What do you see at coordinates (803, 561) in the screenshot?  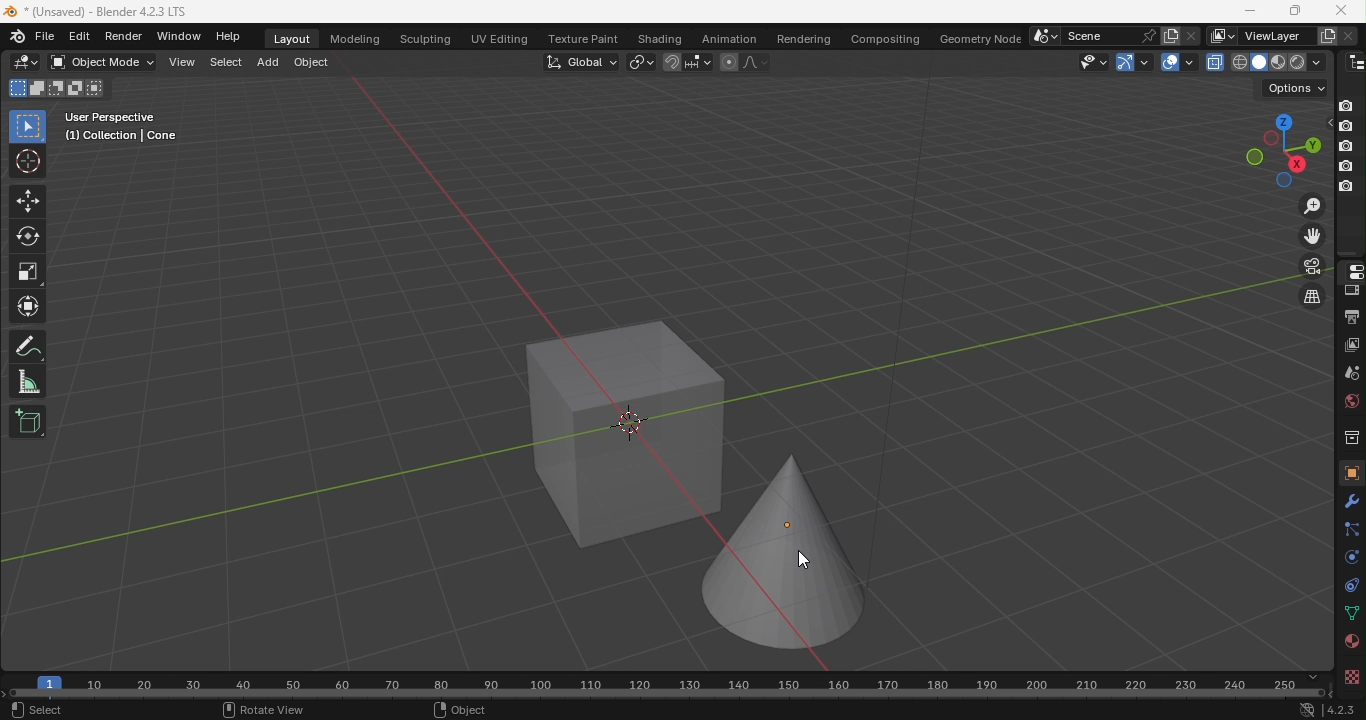 I see `cursor` at bounding box center [803, 561].